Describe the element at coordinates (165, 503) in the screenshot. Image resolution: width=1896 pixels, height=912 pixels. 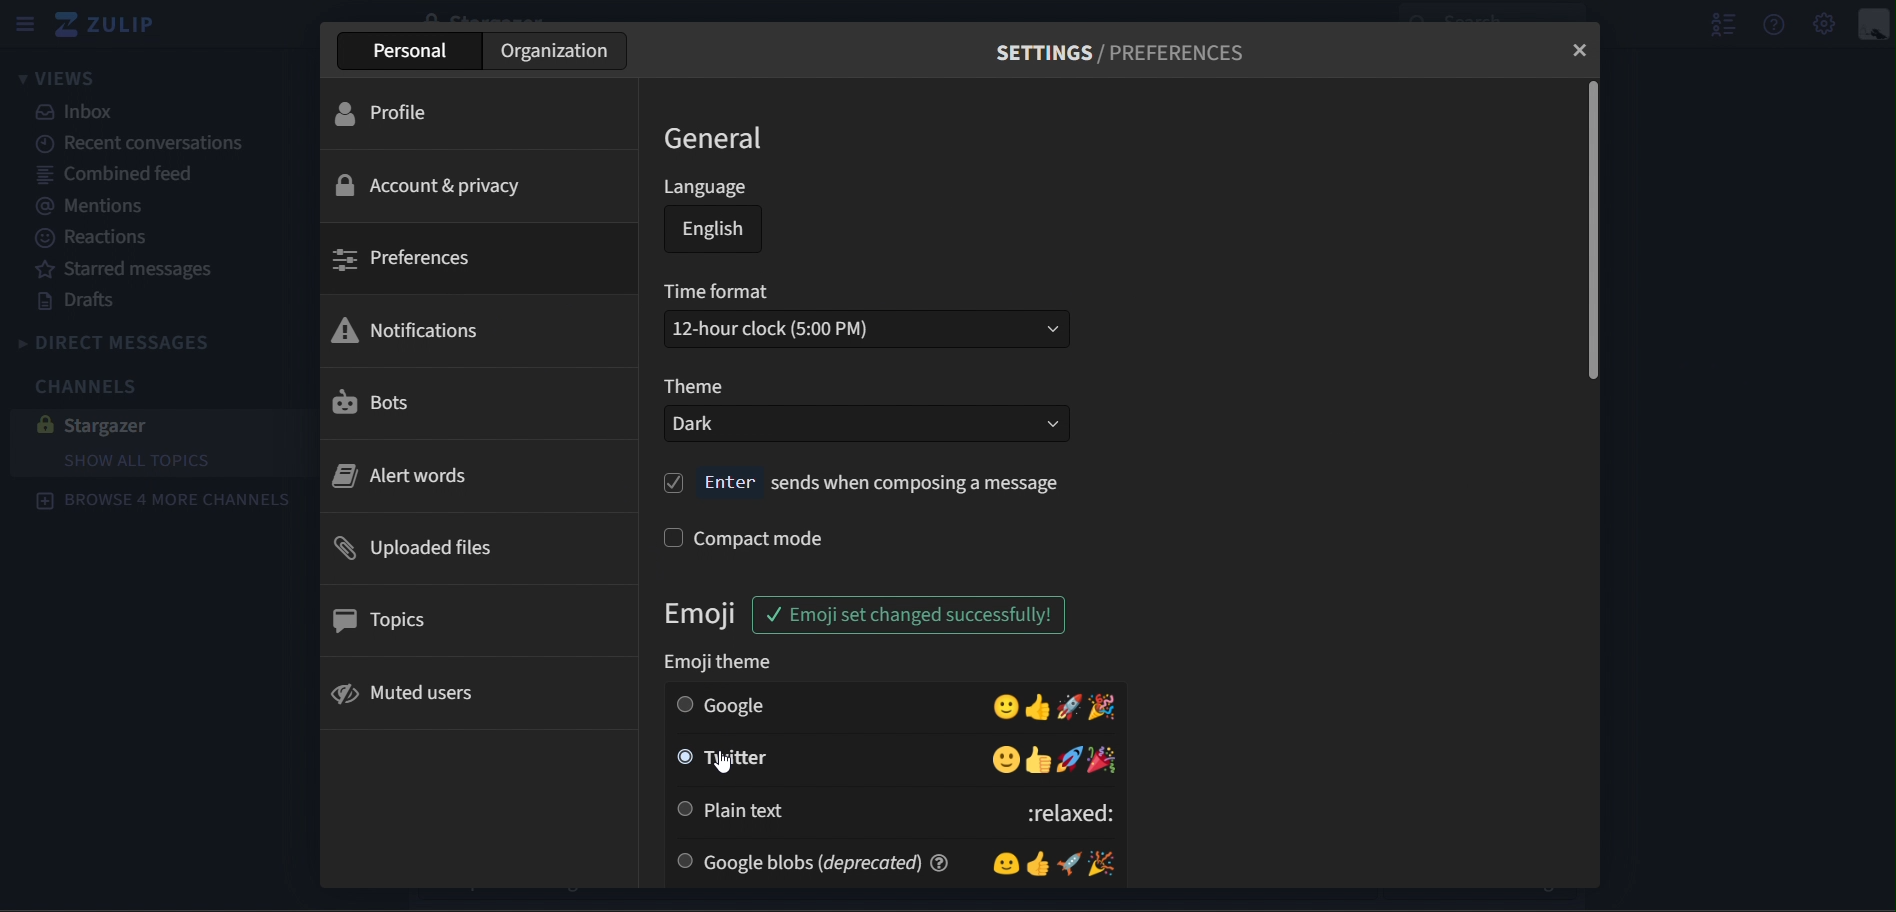
I see `browse 4 more channels` at that location.